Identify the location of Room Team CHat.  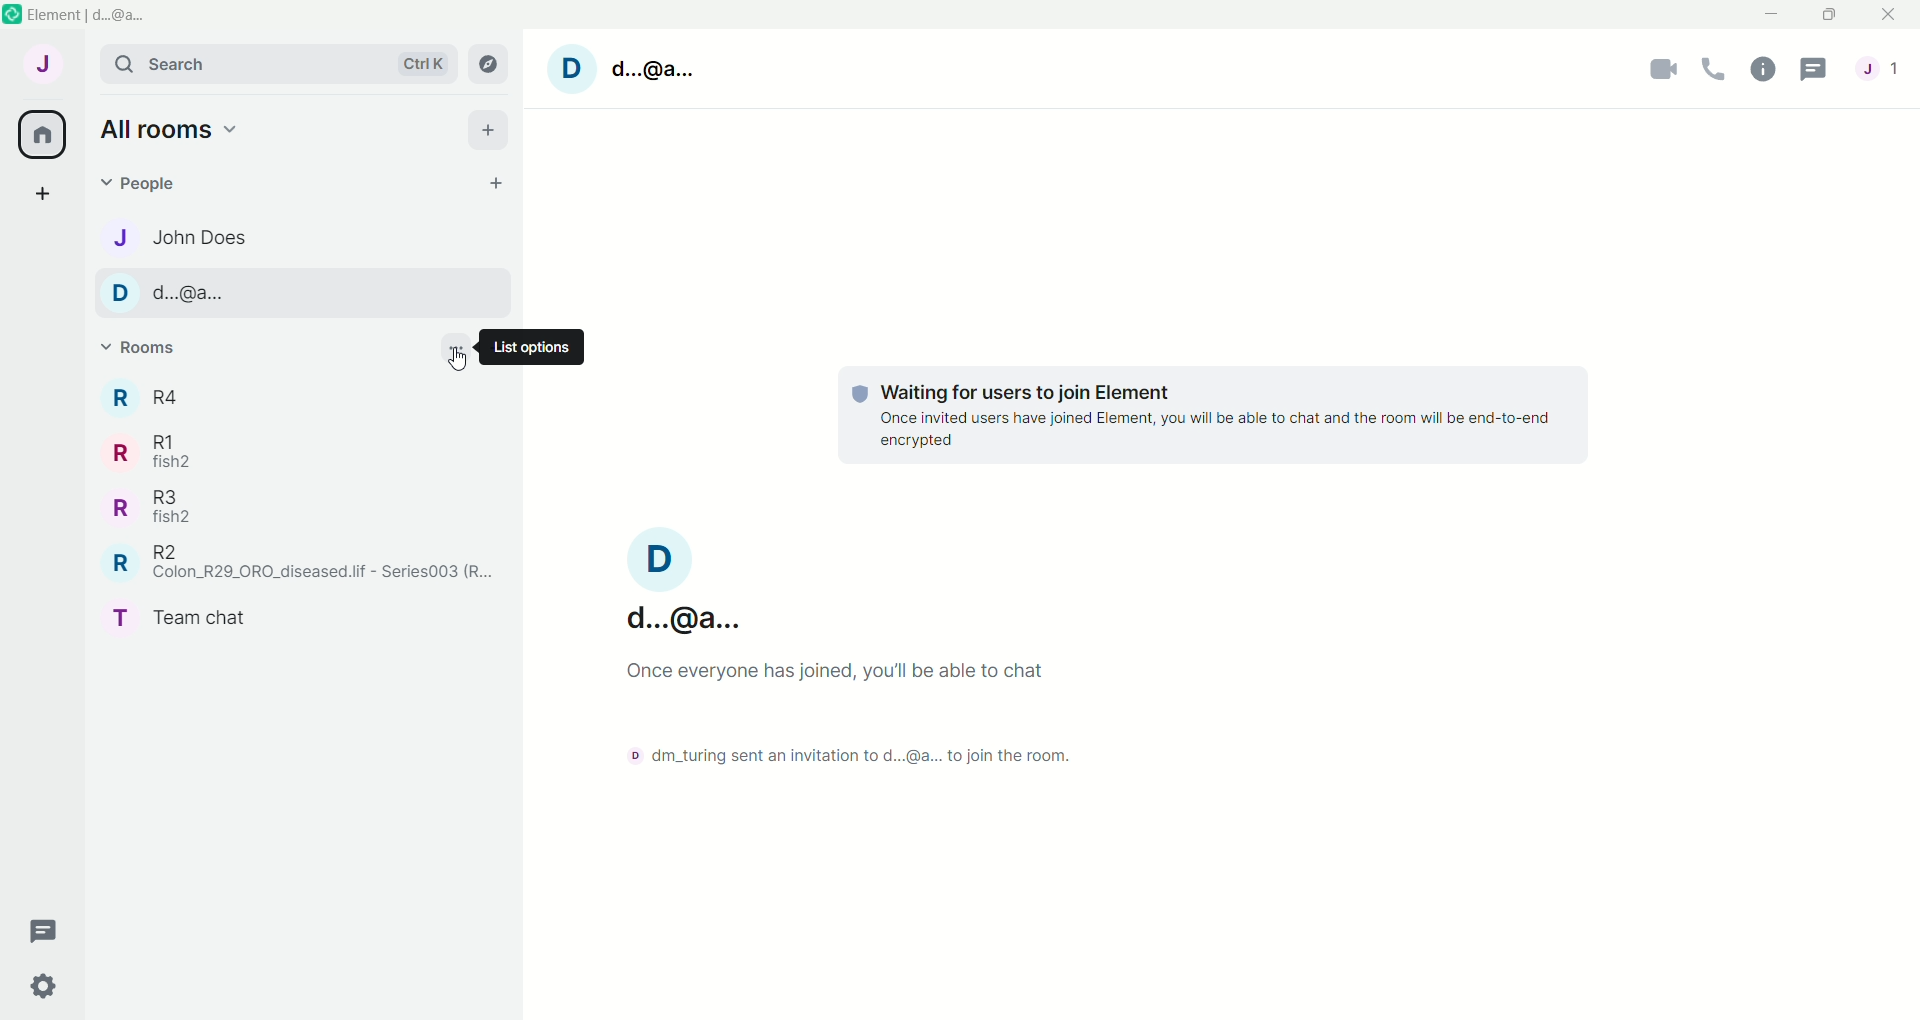
(194, 618).